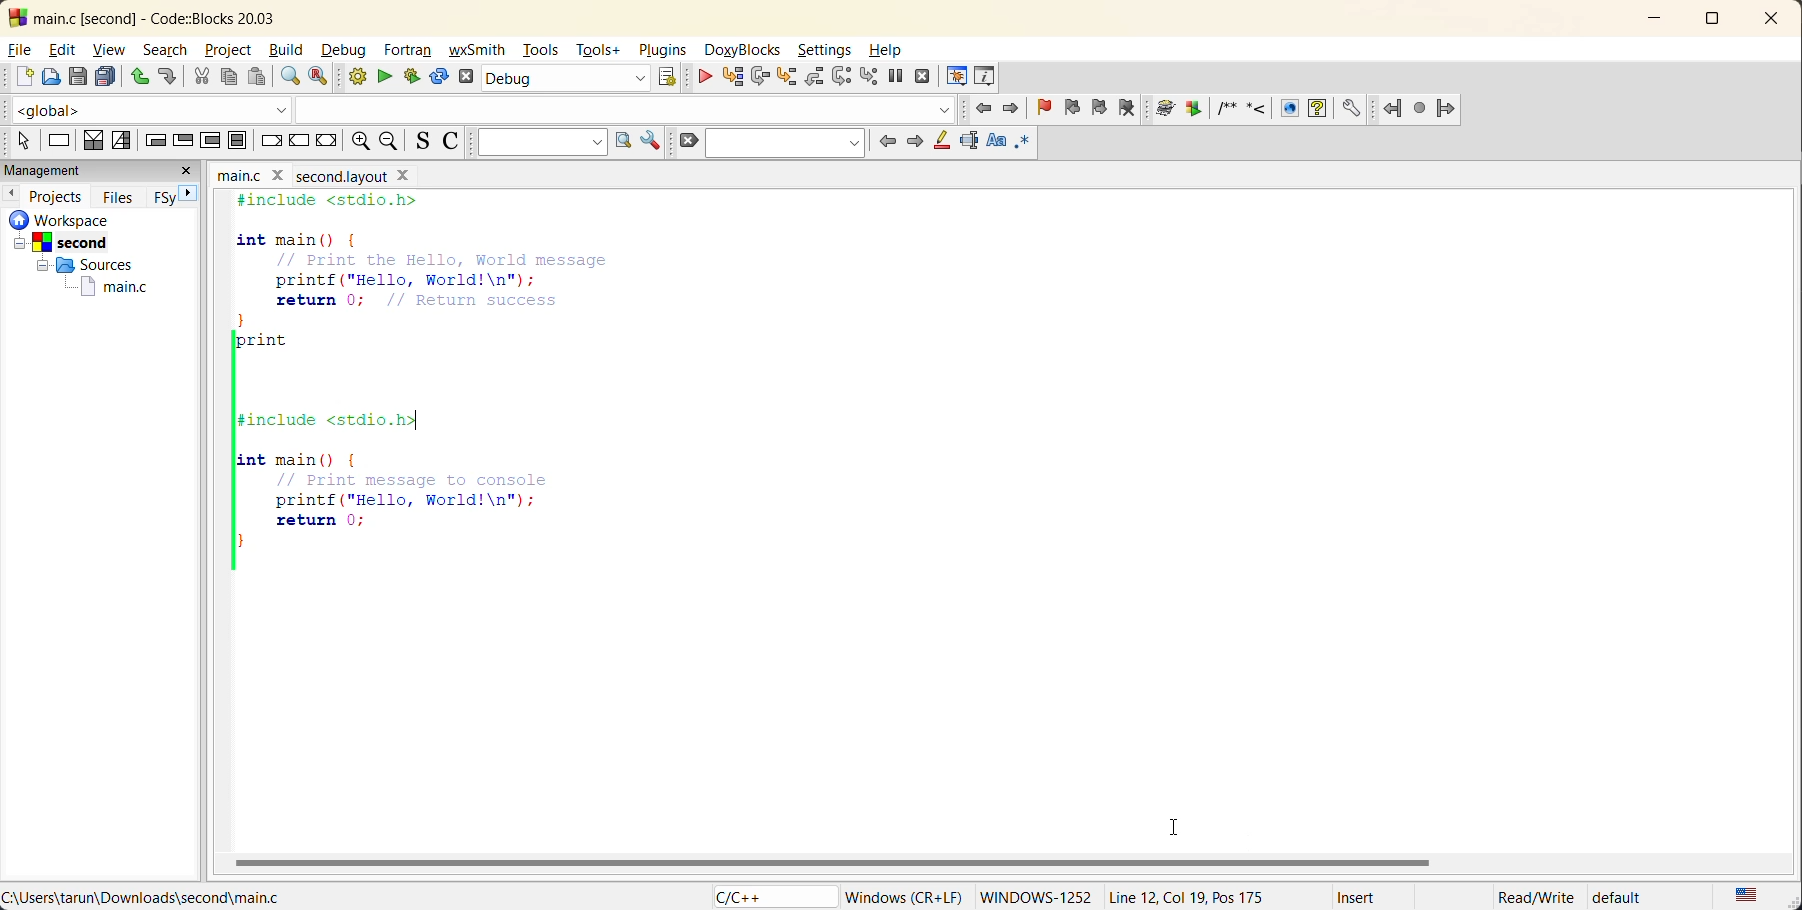 The width and height of the screenshot is (1802, 910). Describe the element at coordinates (61, 51) in the screenshot. I see `edit` at that location.